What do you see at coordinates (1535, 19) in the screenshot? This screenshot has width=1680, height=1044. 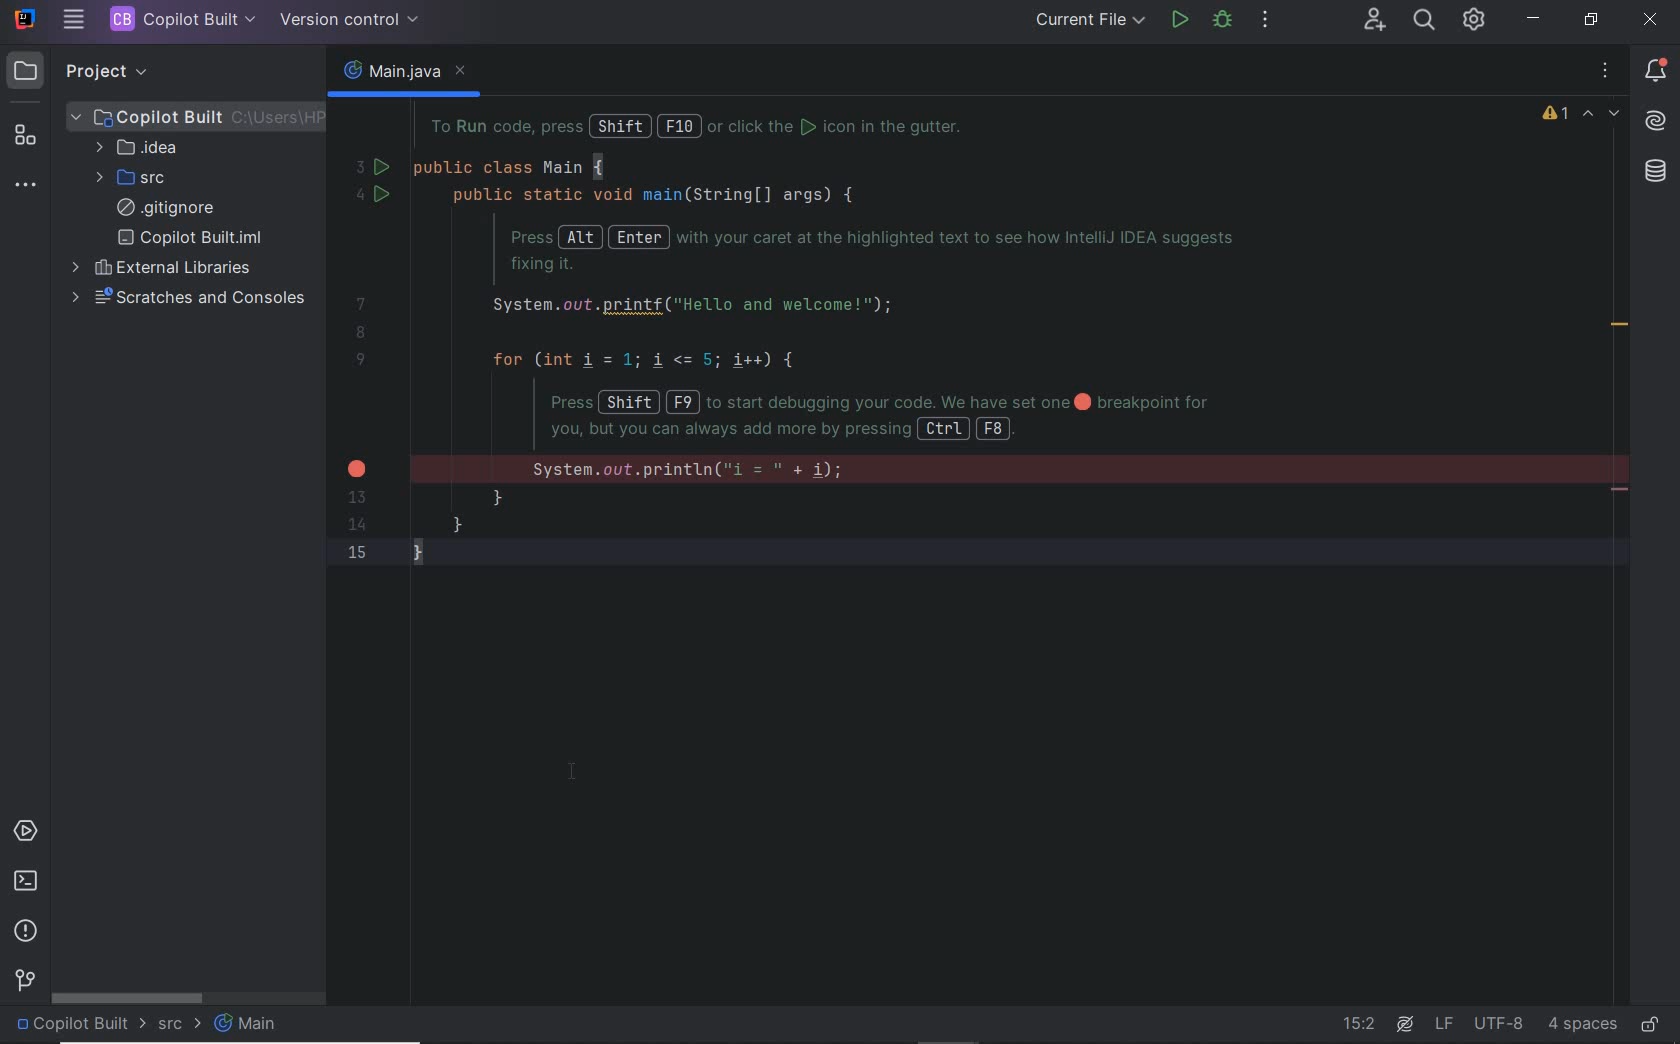 I see `minimize` at bounding box center [1535, 19].